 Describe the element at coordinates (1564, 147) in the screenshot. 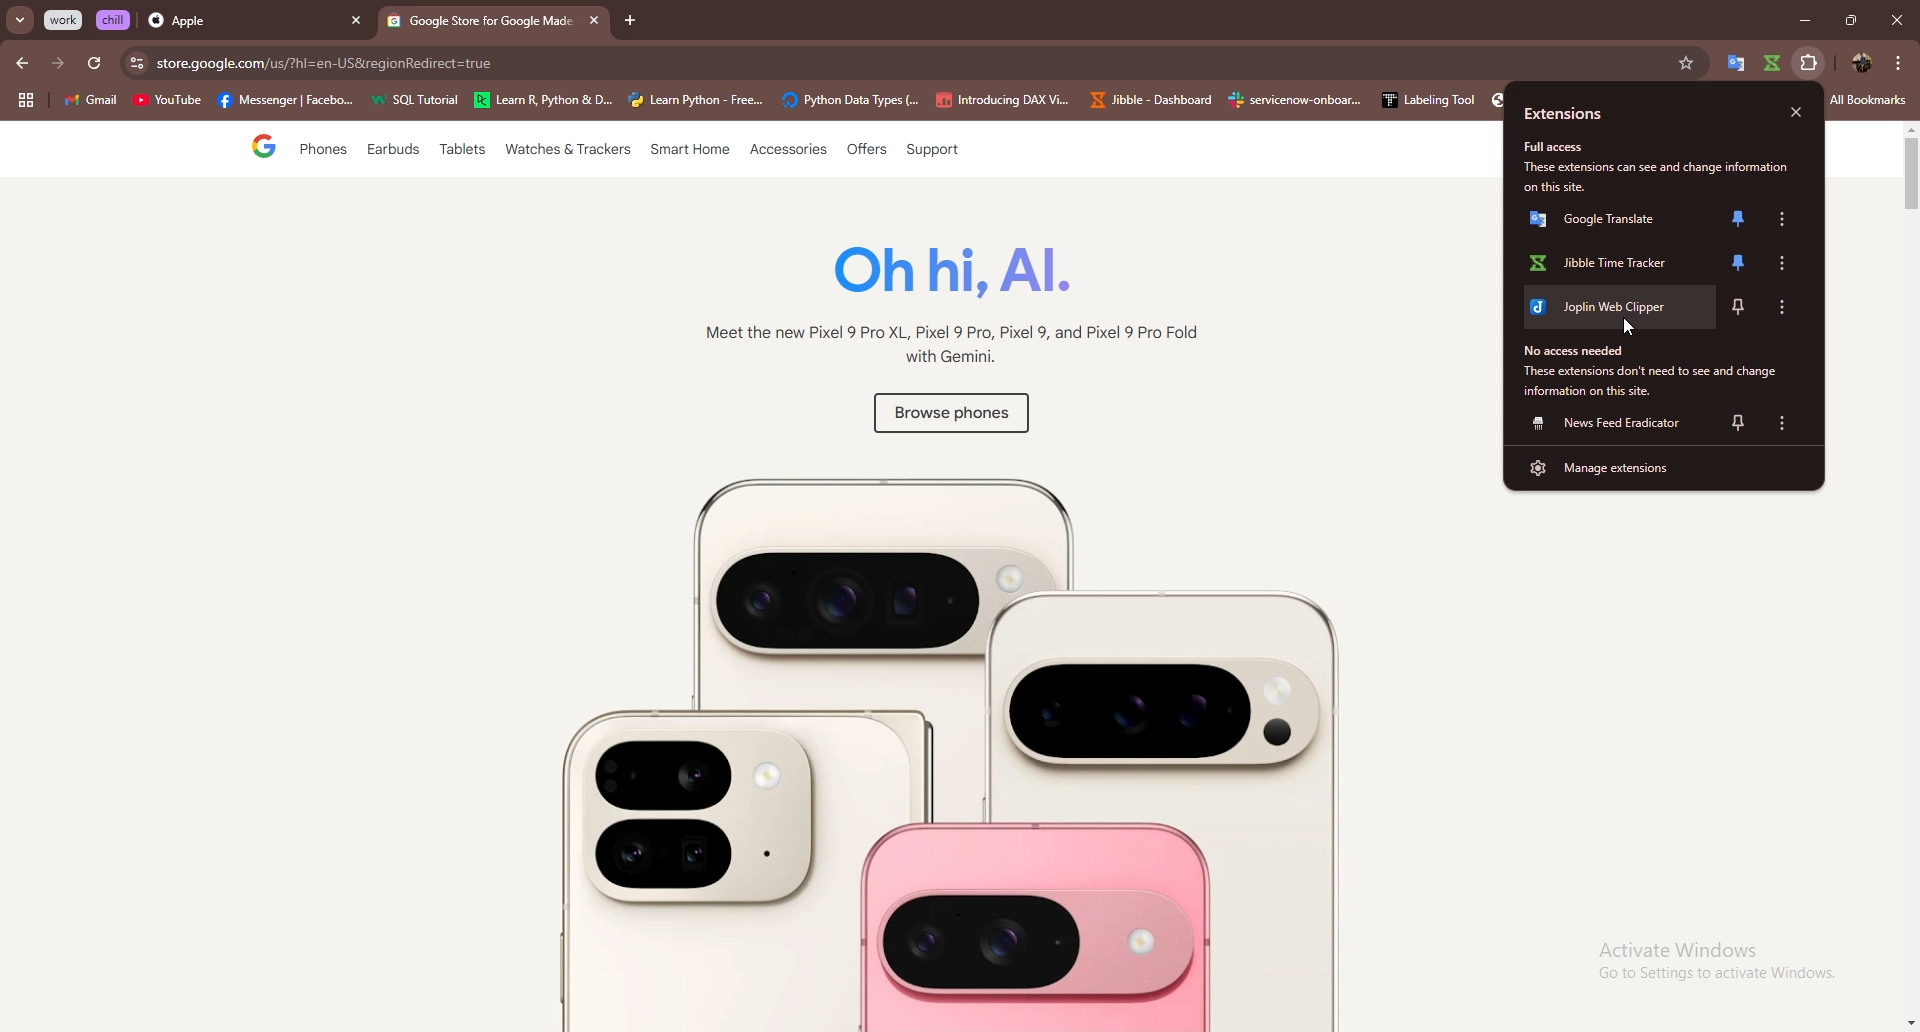

I see `full access` at that location.